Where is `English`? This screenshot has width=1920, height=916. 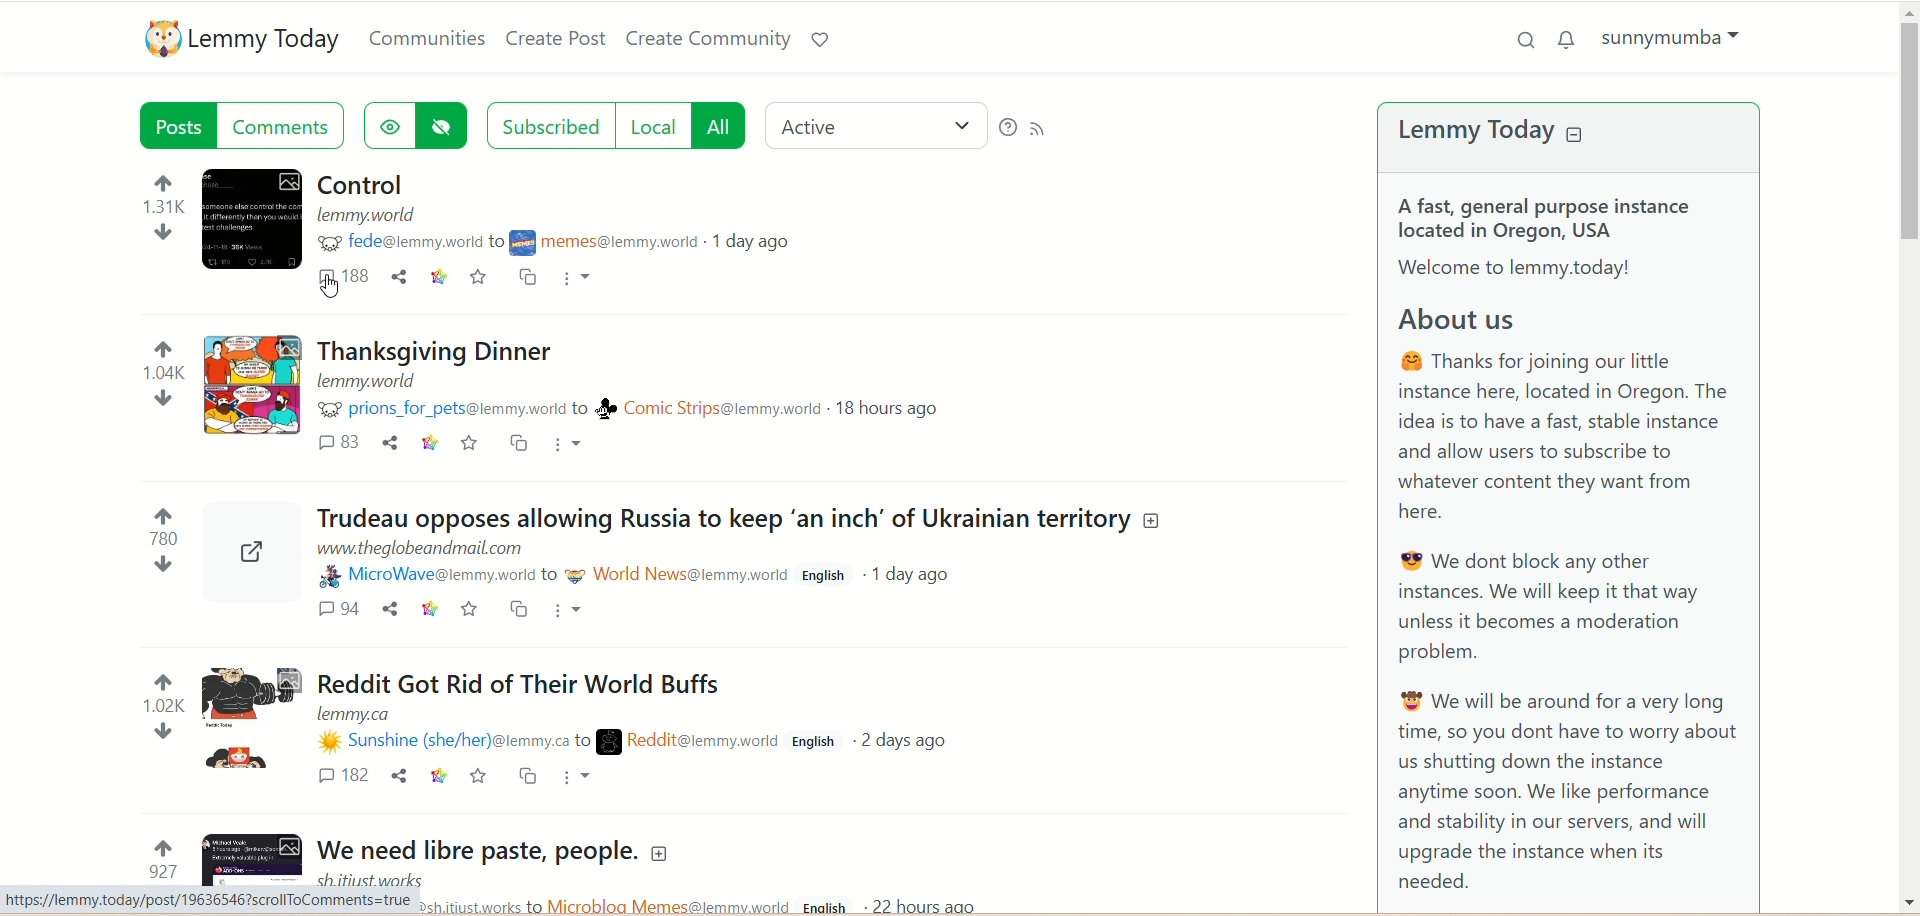
English is located at coordinates (825, 906).